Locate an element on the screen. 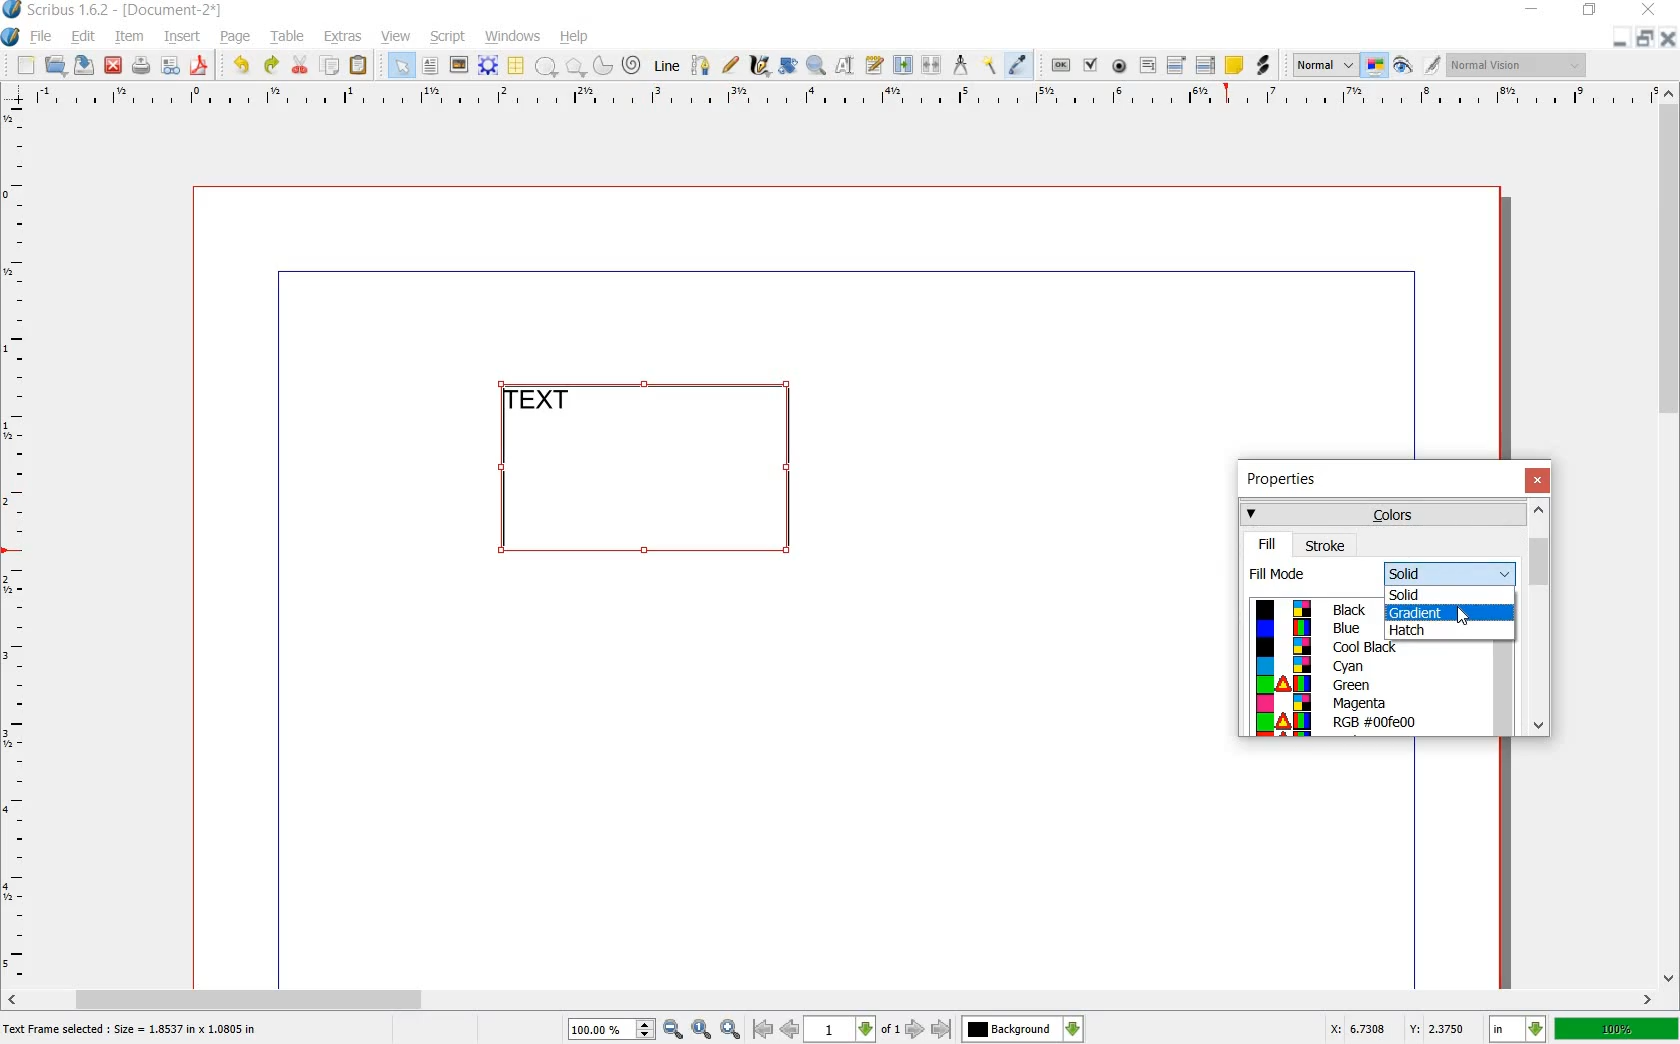 Image resolution: width=1680 pixels, height=1044 pixels. edit in preview mode is located at coordinates (1433, 66).